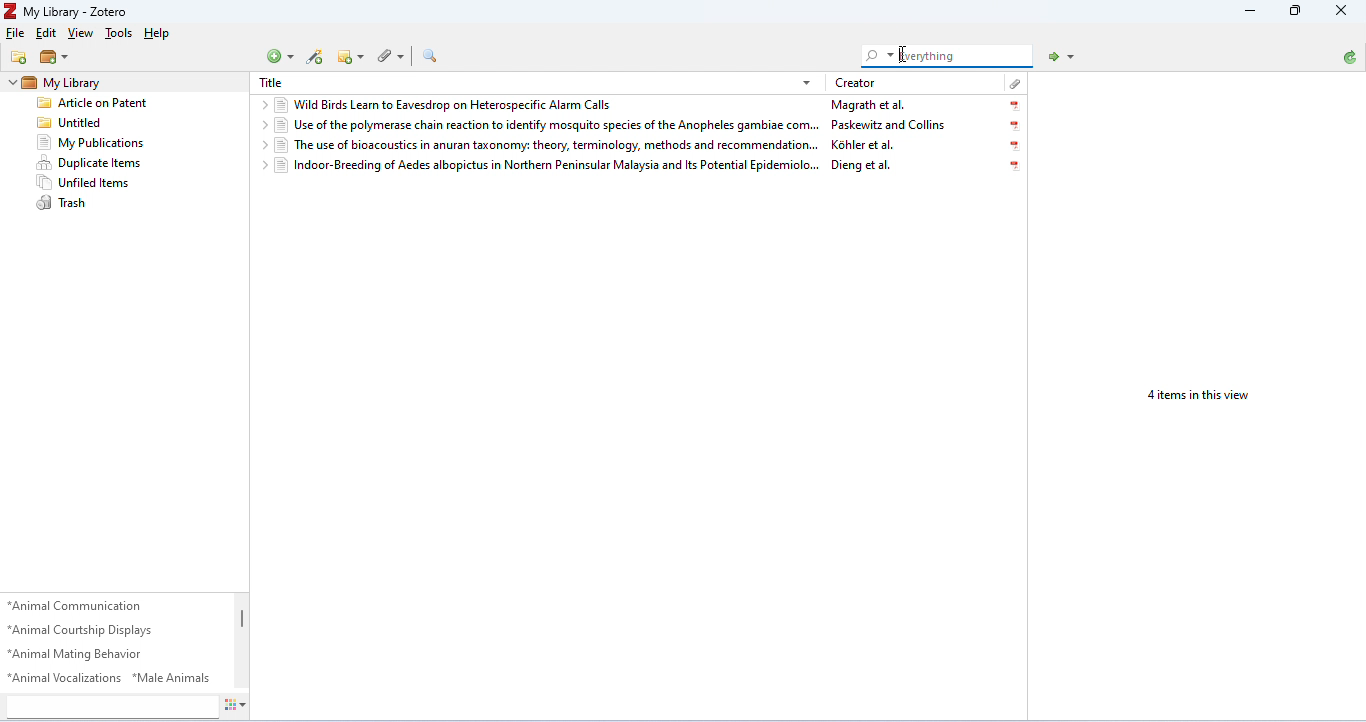 Image resolution: width=1366 pixels, height=722 pixels. I want to click on Edit, so click(46, 34).